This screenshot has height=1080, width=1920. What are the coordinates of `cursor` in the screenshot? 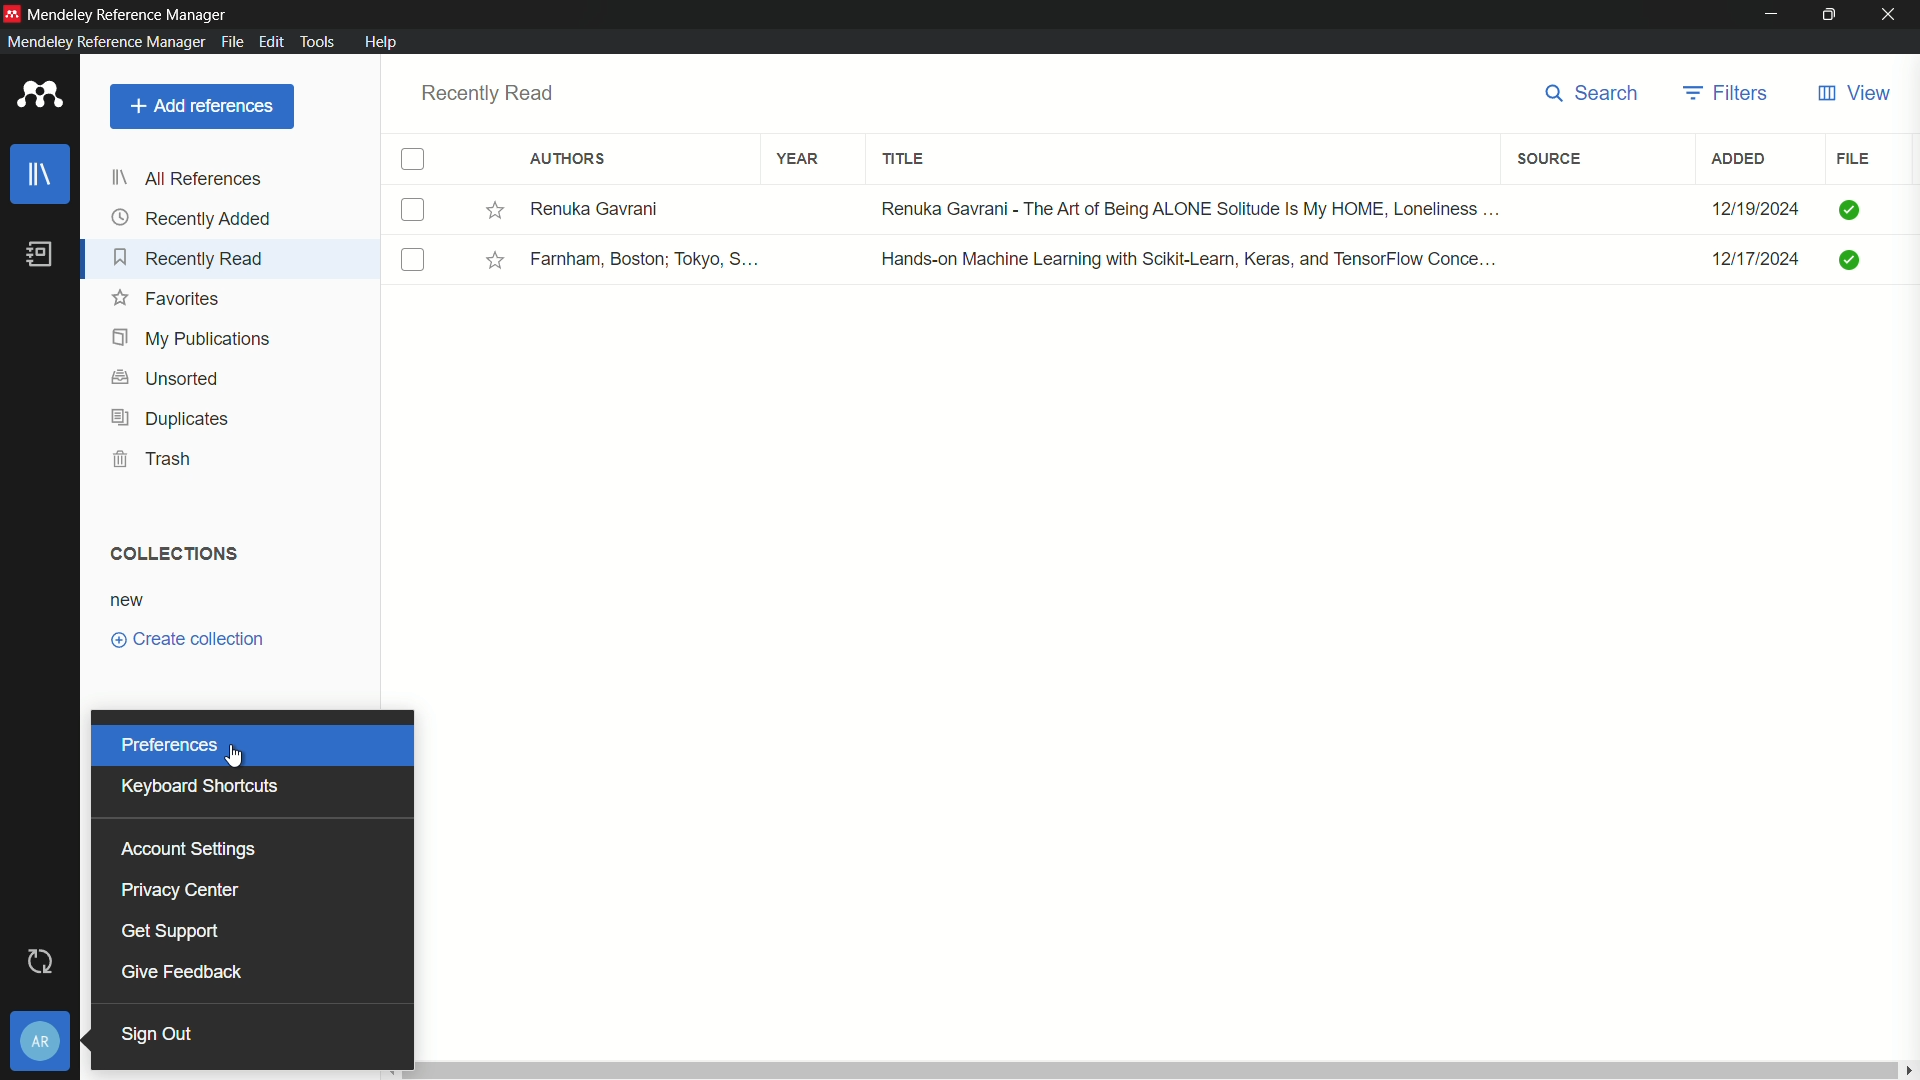 It's located at (239, 754).